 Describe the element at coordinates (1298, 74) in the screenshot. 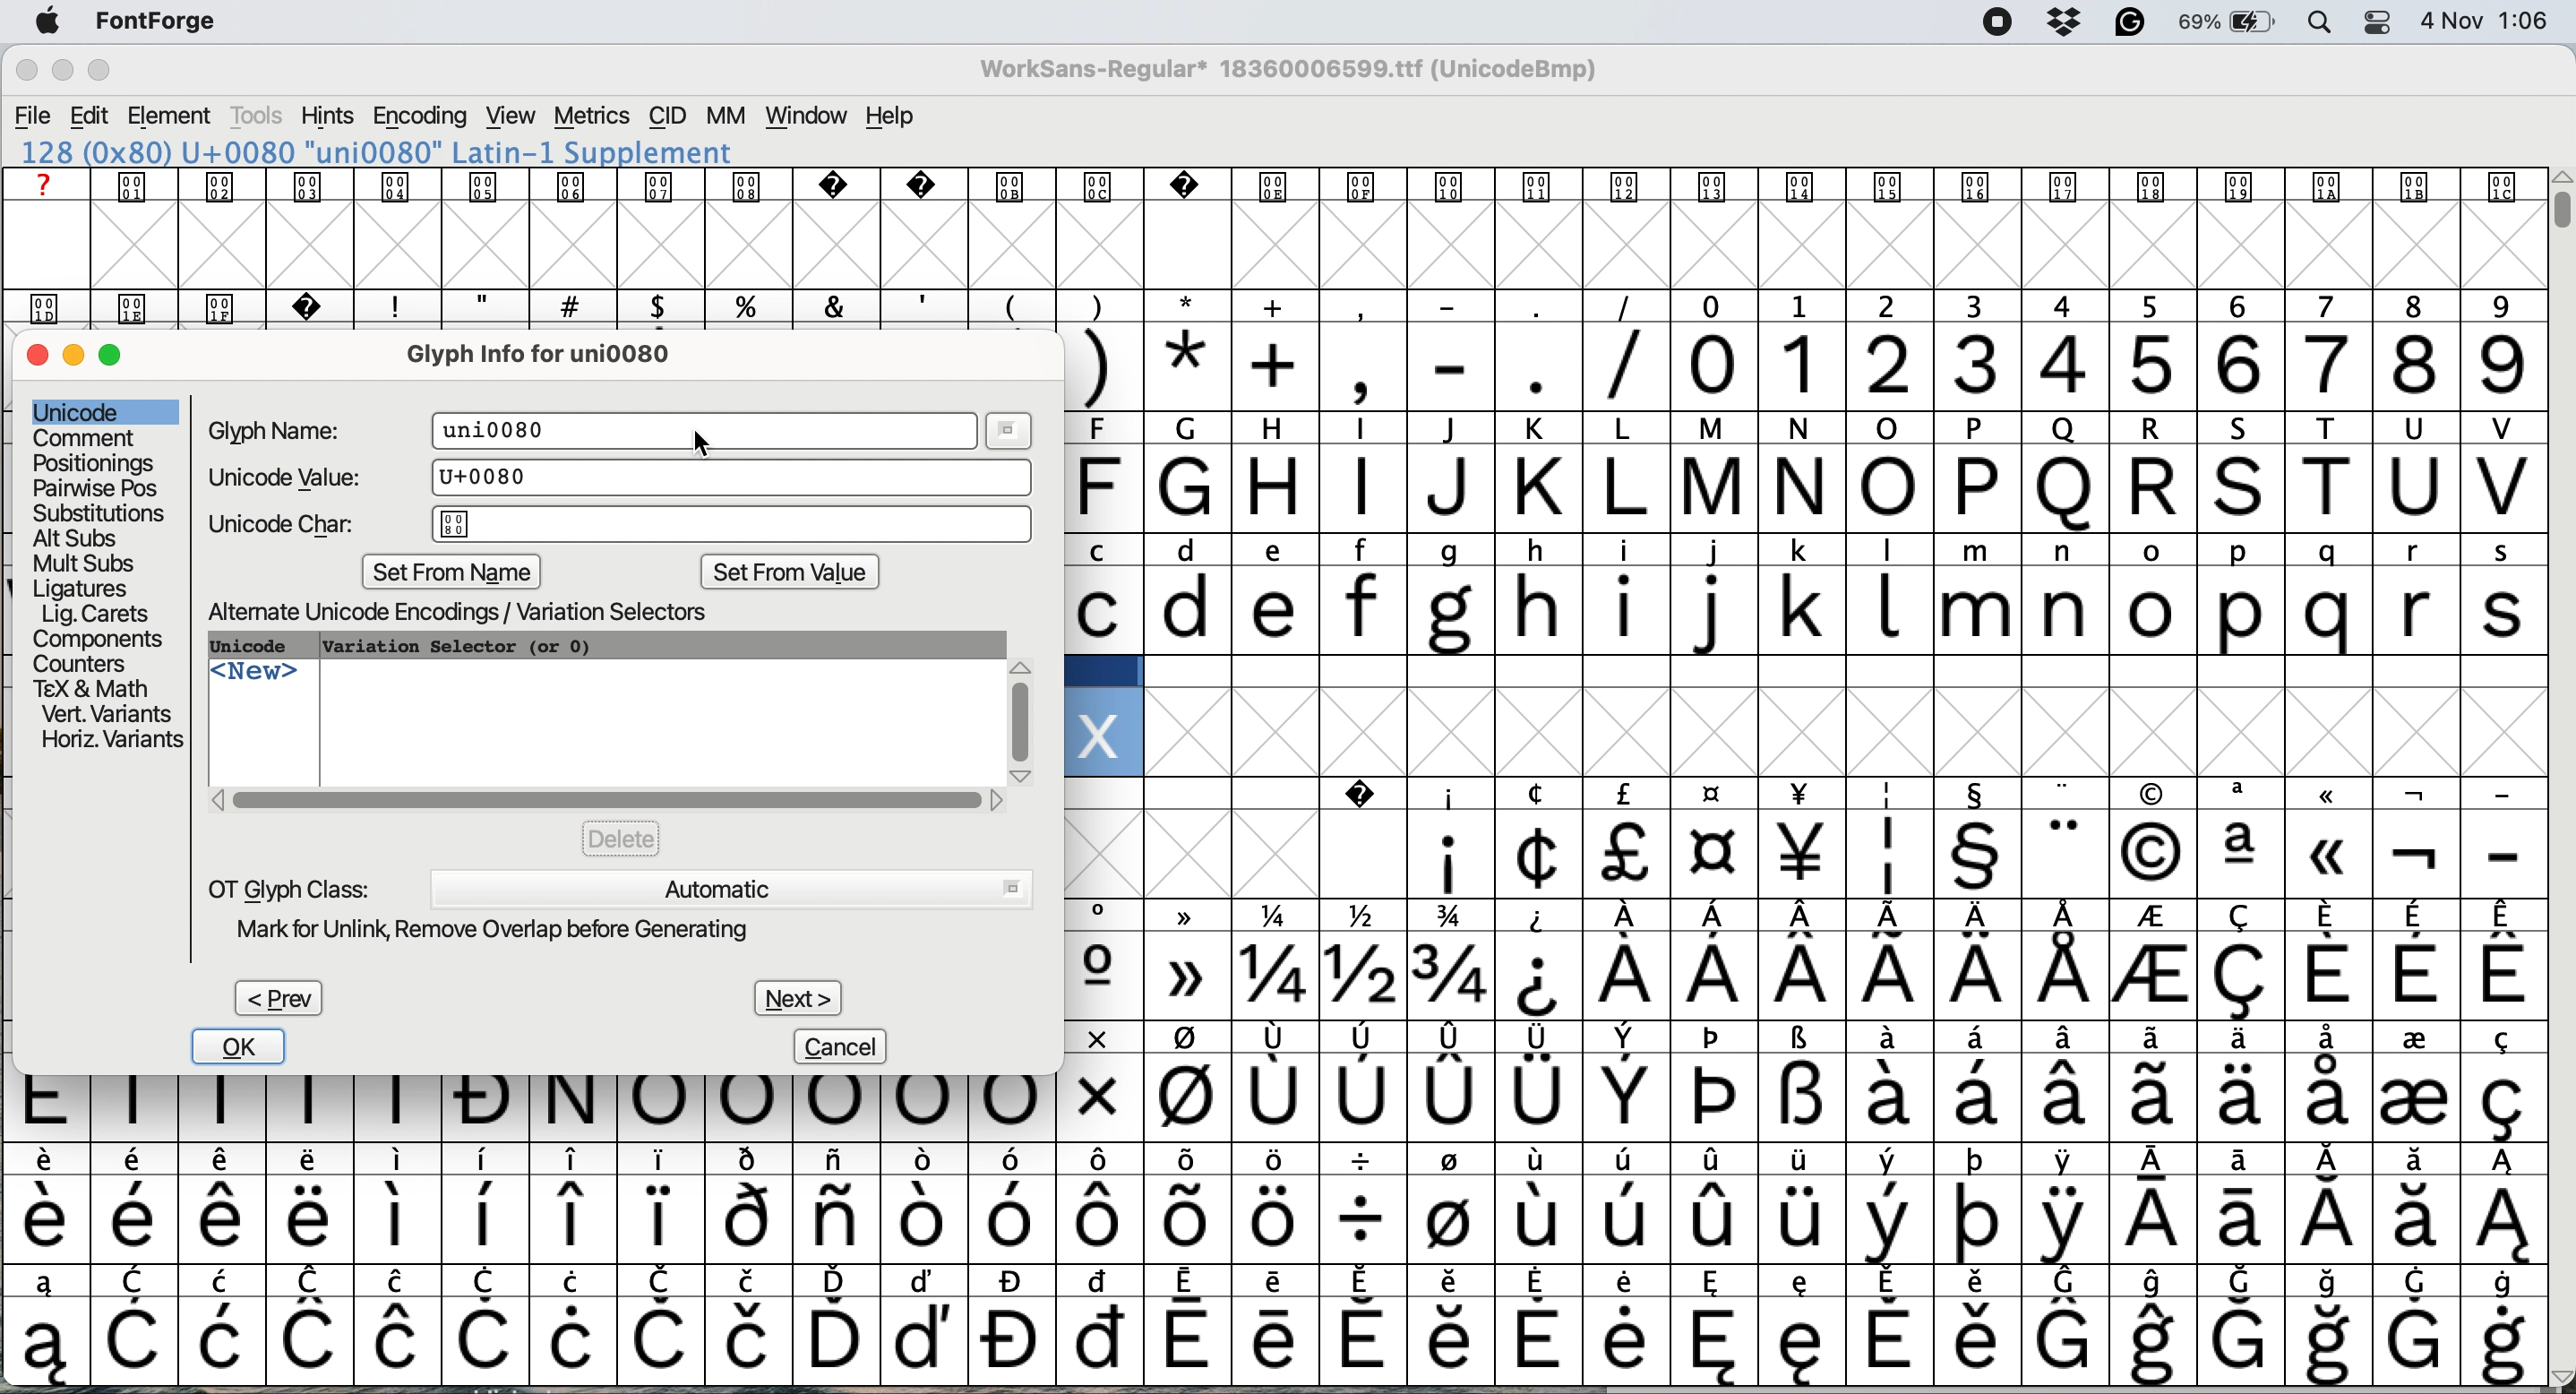

I see `WorkSans-Regular 18360006599.ttf (UnicodeBmp)` at that location.